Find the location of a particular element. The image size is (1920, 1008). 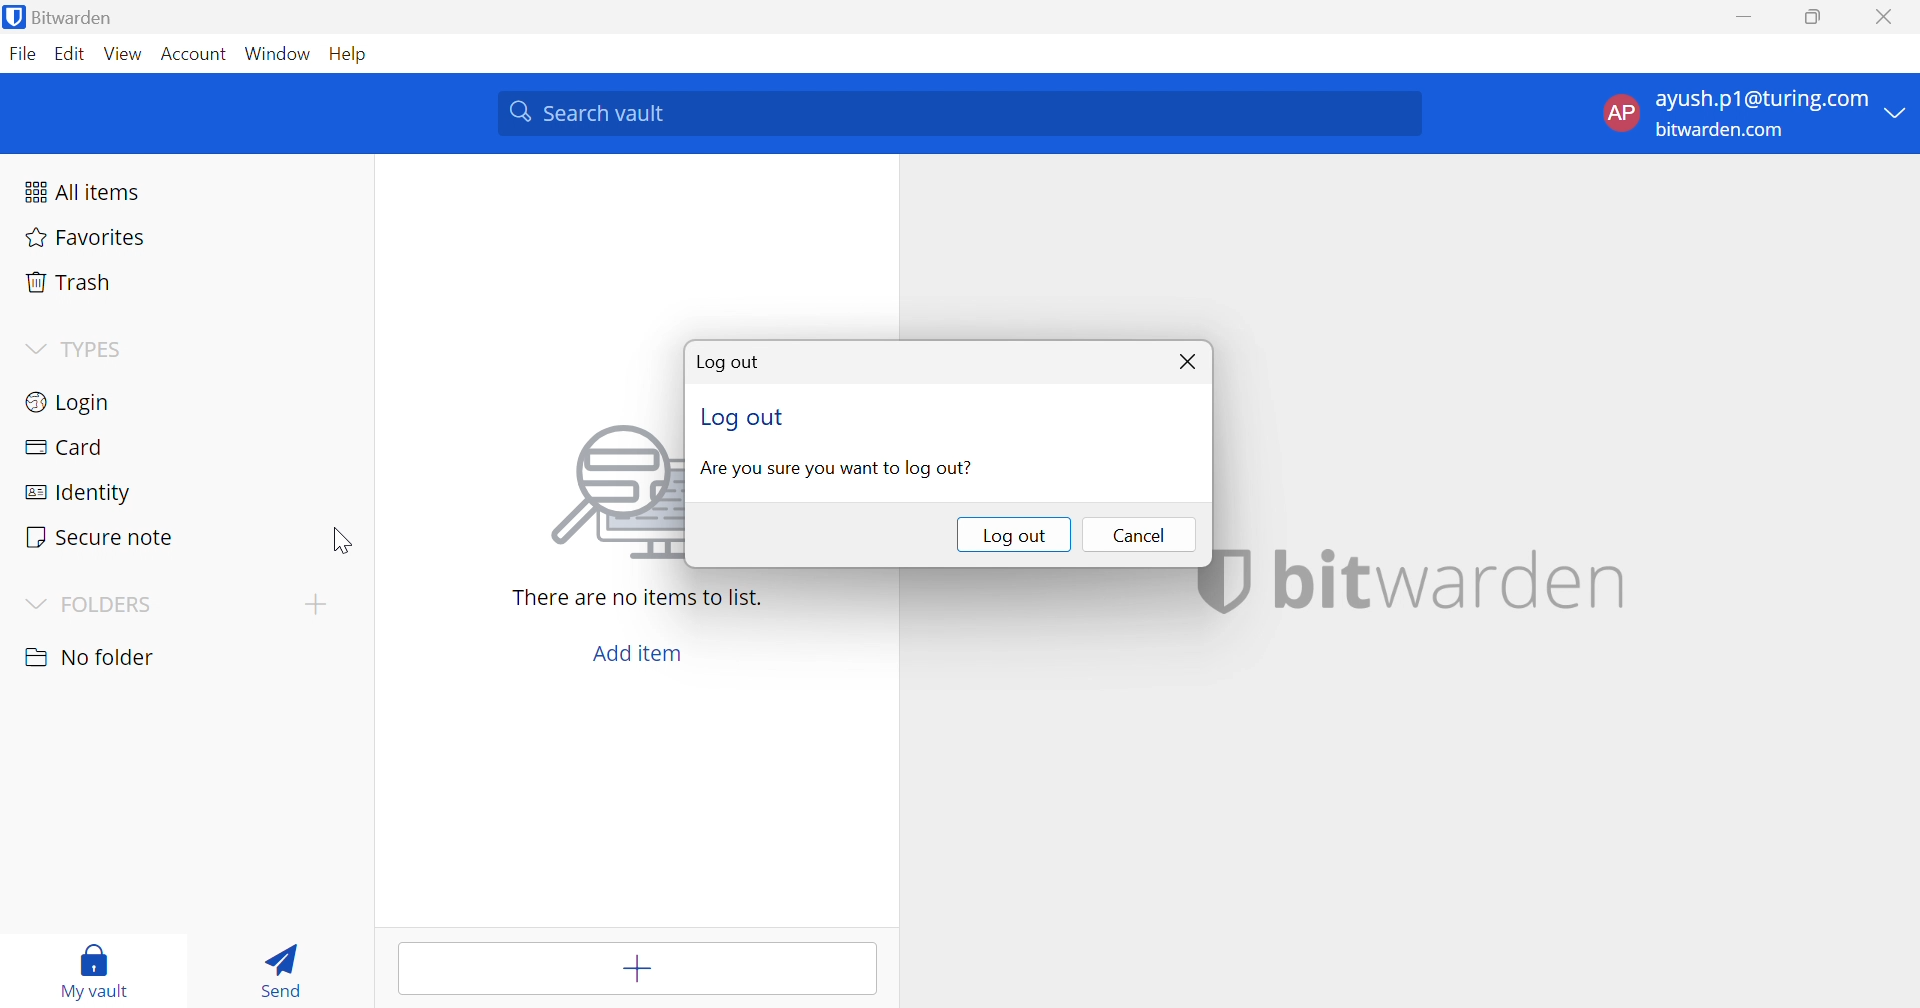

FOLDERS is located at coordinates (113, 605).